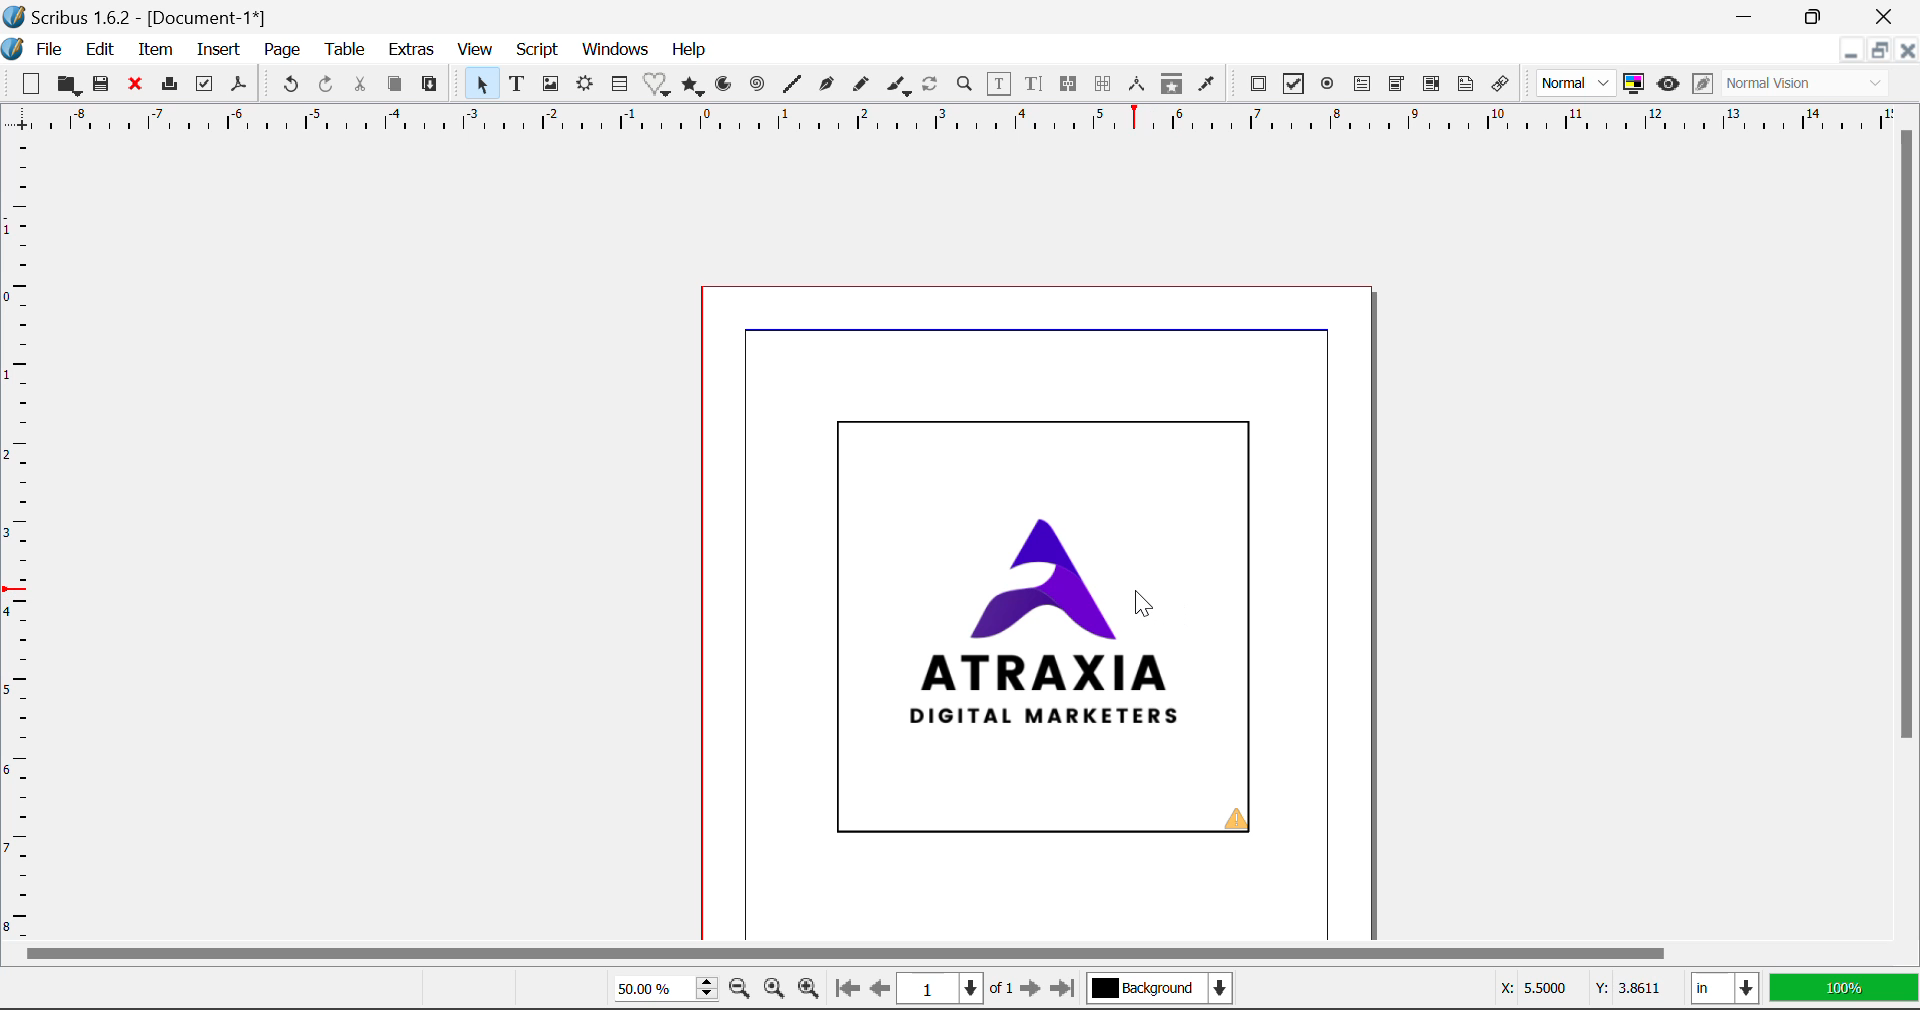 This screenshot has width=1920, height=1010. Describe the element at coordinates (587, 87) in the screenshot. I see `Render Frame` at that location.